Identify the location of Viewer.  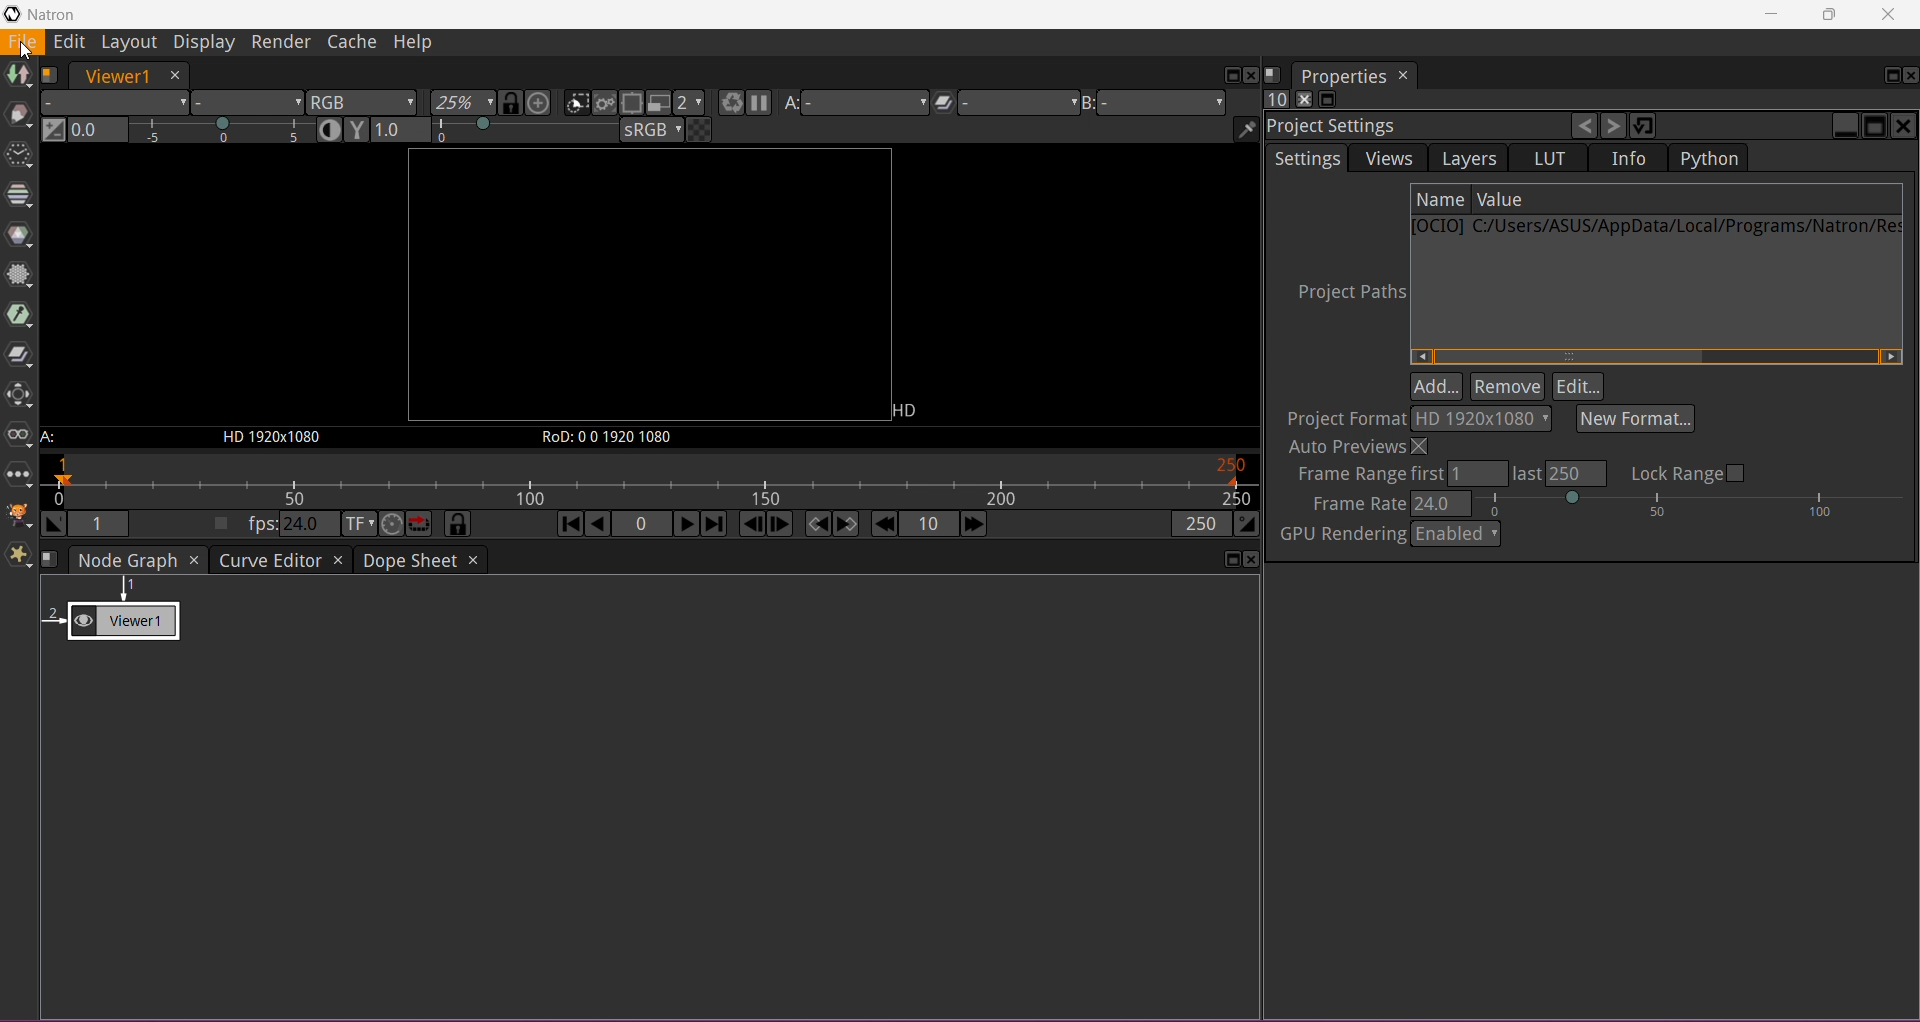
(115, 77).